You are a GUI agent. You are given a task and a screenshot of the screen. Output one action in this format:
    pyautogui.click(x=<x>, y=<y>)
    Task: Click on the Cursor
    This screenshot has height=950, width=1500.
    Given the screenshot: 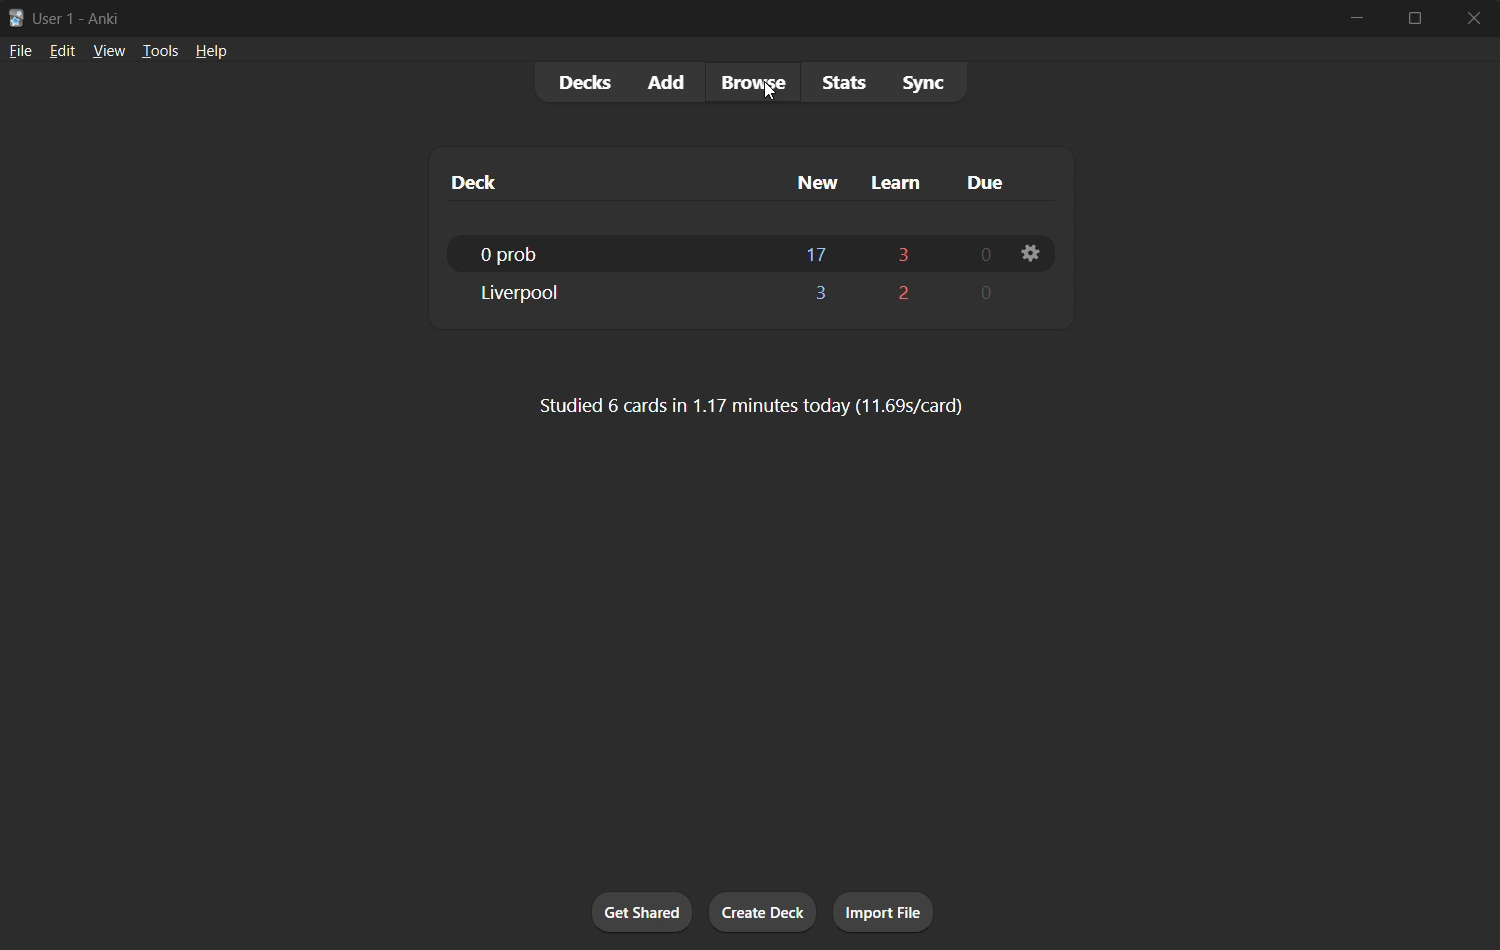 What is the action you would take?
    pyautogui.click(x=776, y=92)
    